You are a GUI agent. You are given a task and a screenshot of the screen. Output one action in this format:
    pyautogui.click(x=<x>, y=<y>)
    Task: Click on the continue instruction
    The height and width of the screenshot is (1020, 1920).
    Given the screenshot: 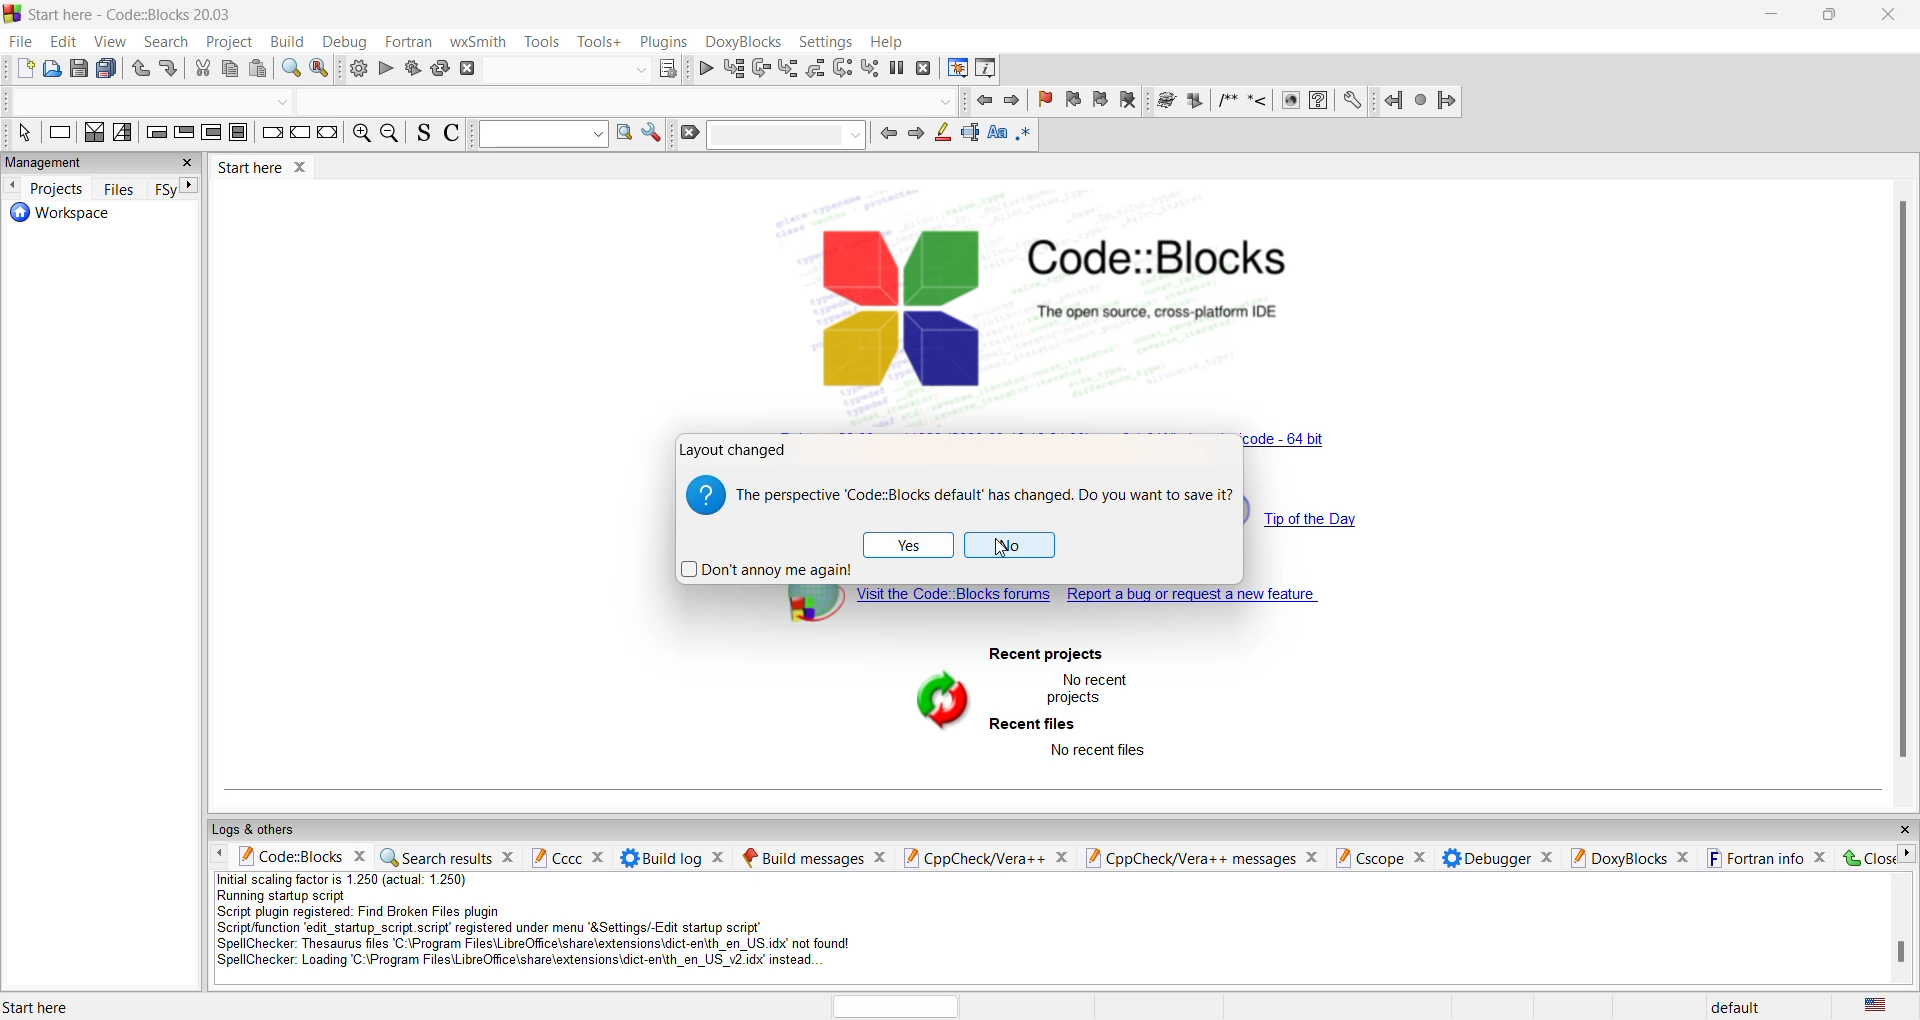 What is the action you would take?
    pyautogui.click(x=301, y=133)
    